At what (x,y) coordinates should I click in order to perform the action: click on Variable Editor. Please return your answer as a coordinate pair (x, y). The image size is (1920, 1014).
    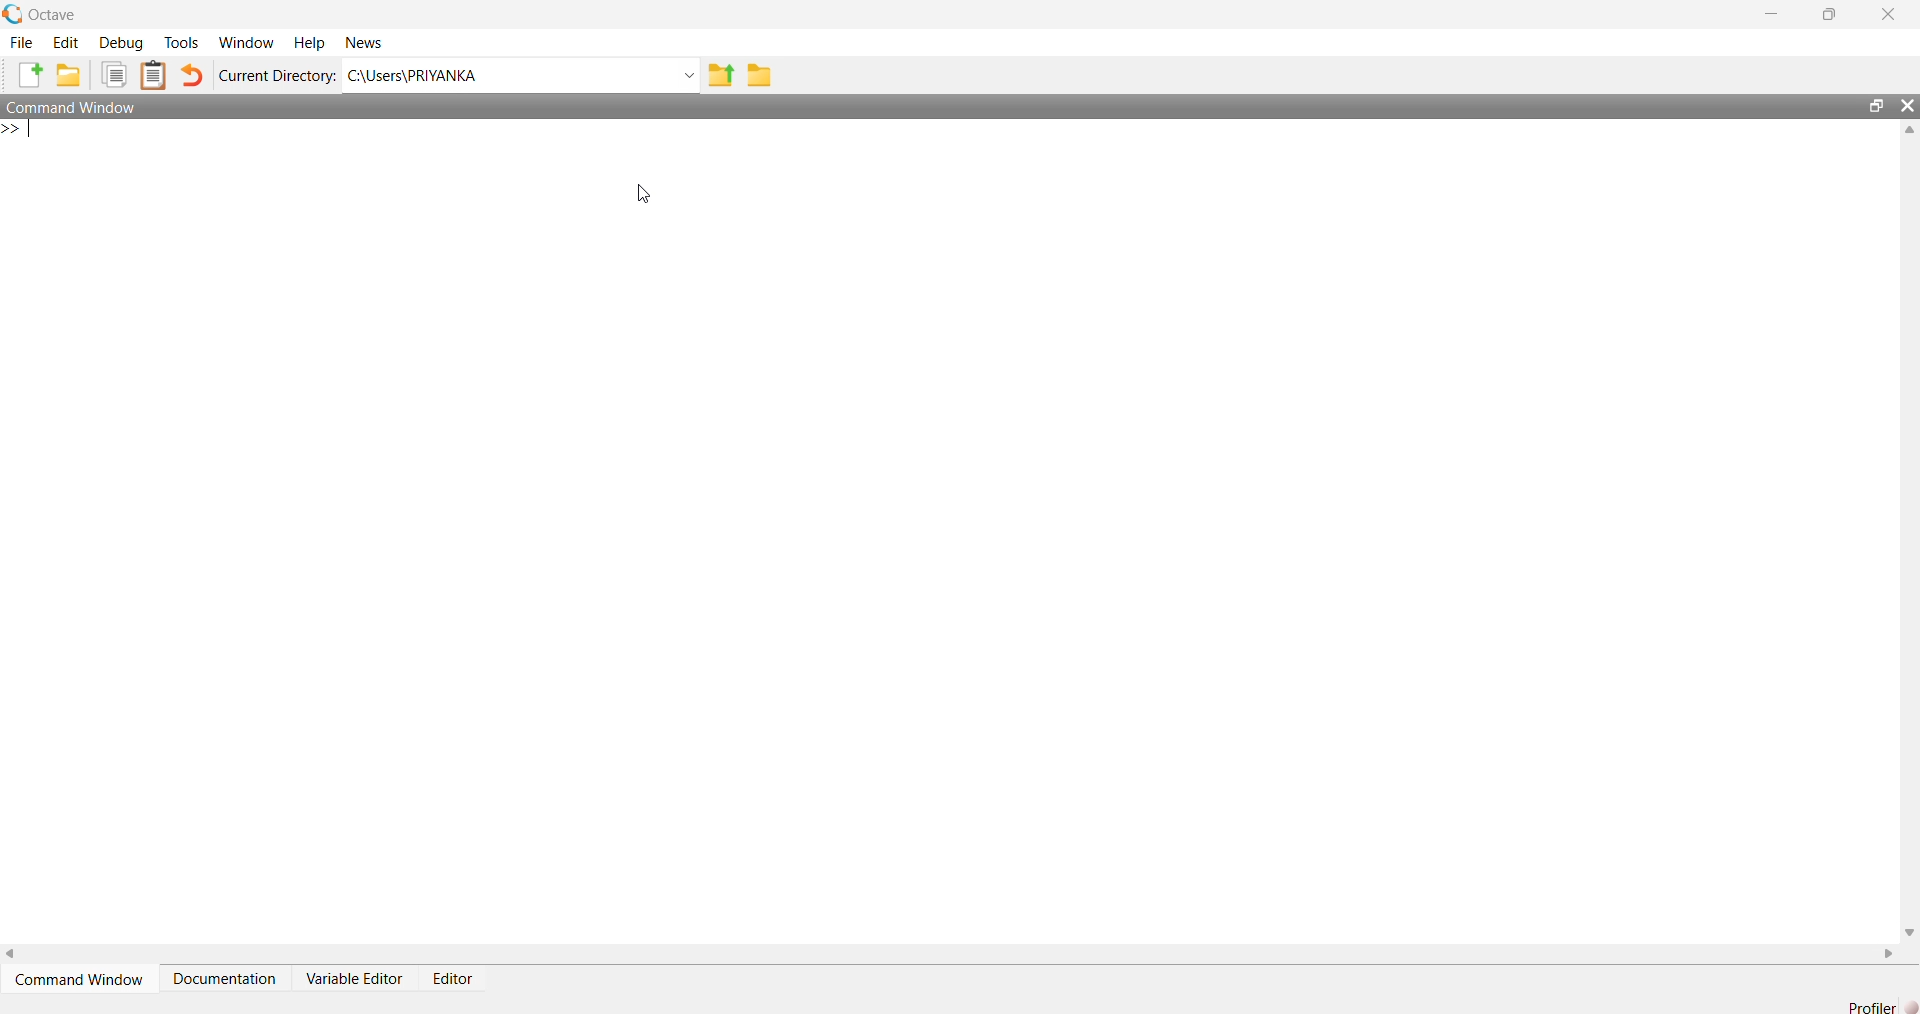
    Looking at the image, I should click on (356, 978).